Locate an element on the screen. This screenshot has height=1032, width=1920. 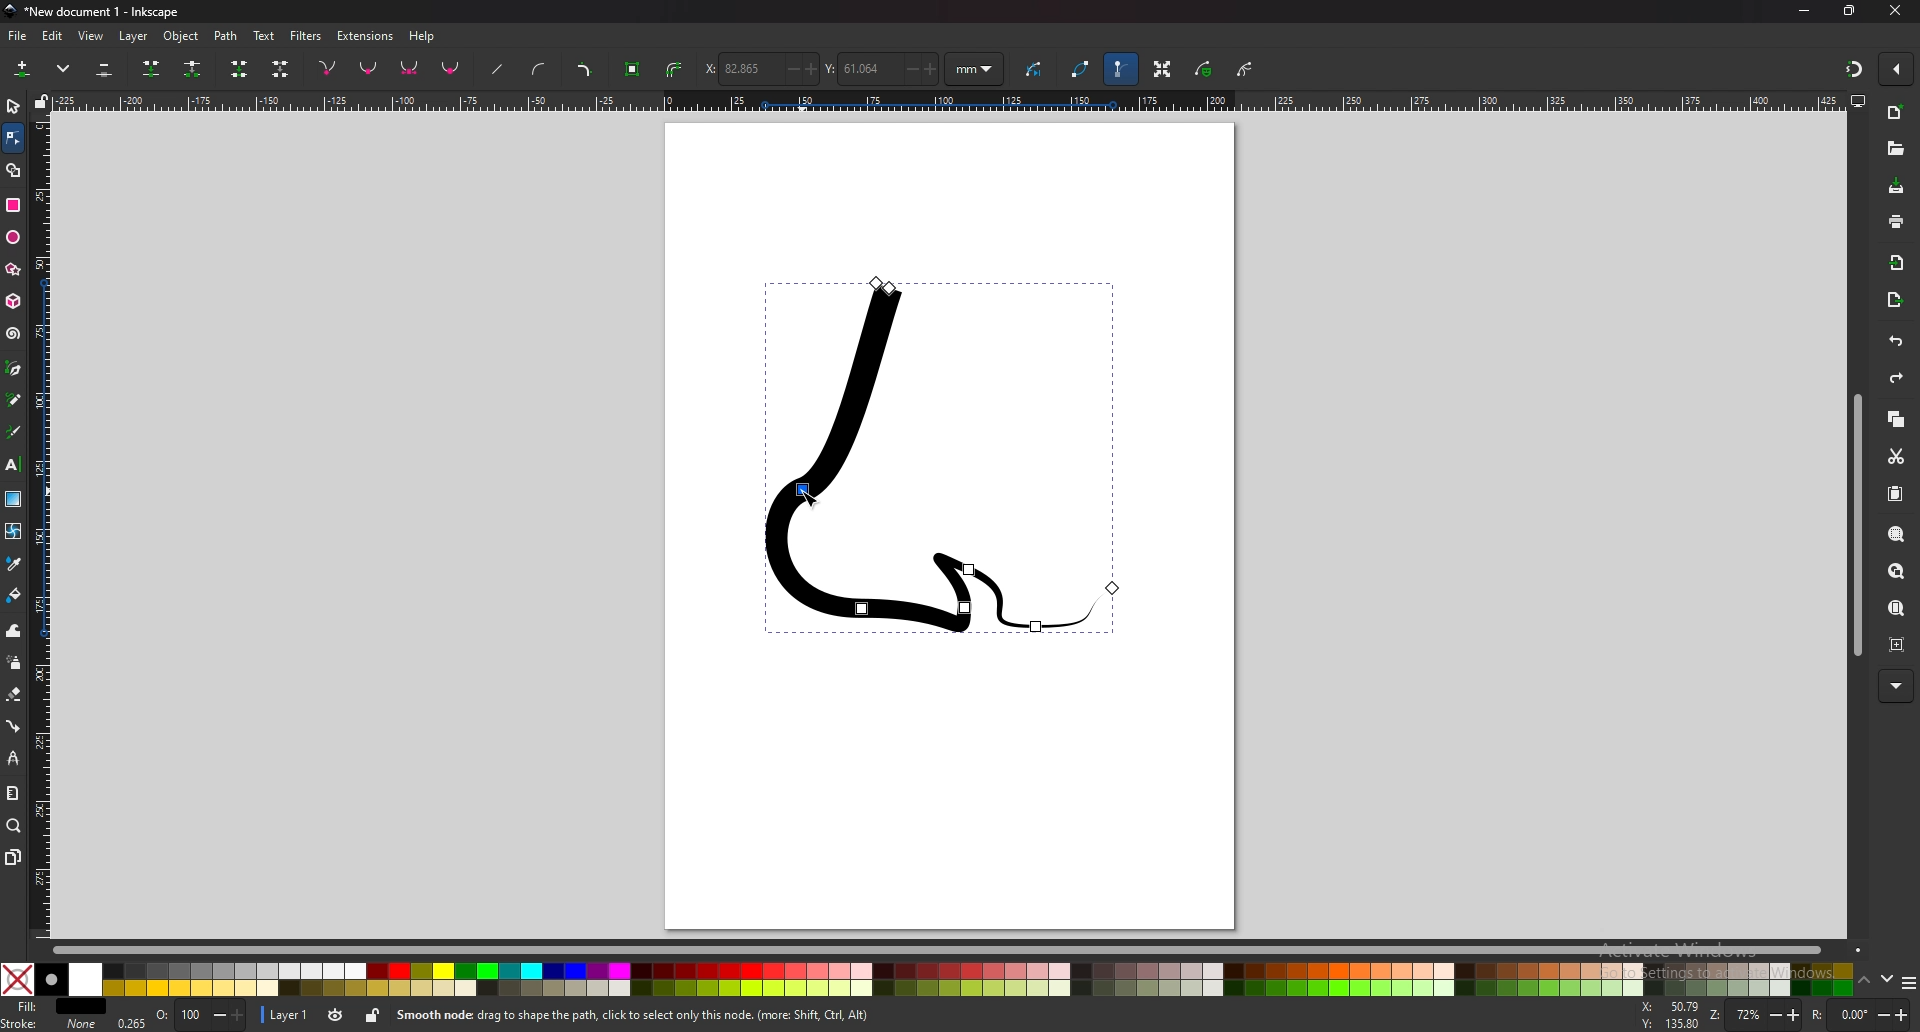
new is located at coordinates (1895, 113).